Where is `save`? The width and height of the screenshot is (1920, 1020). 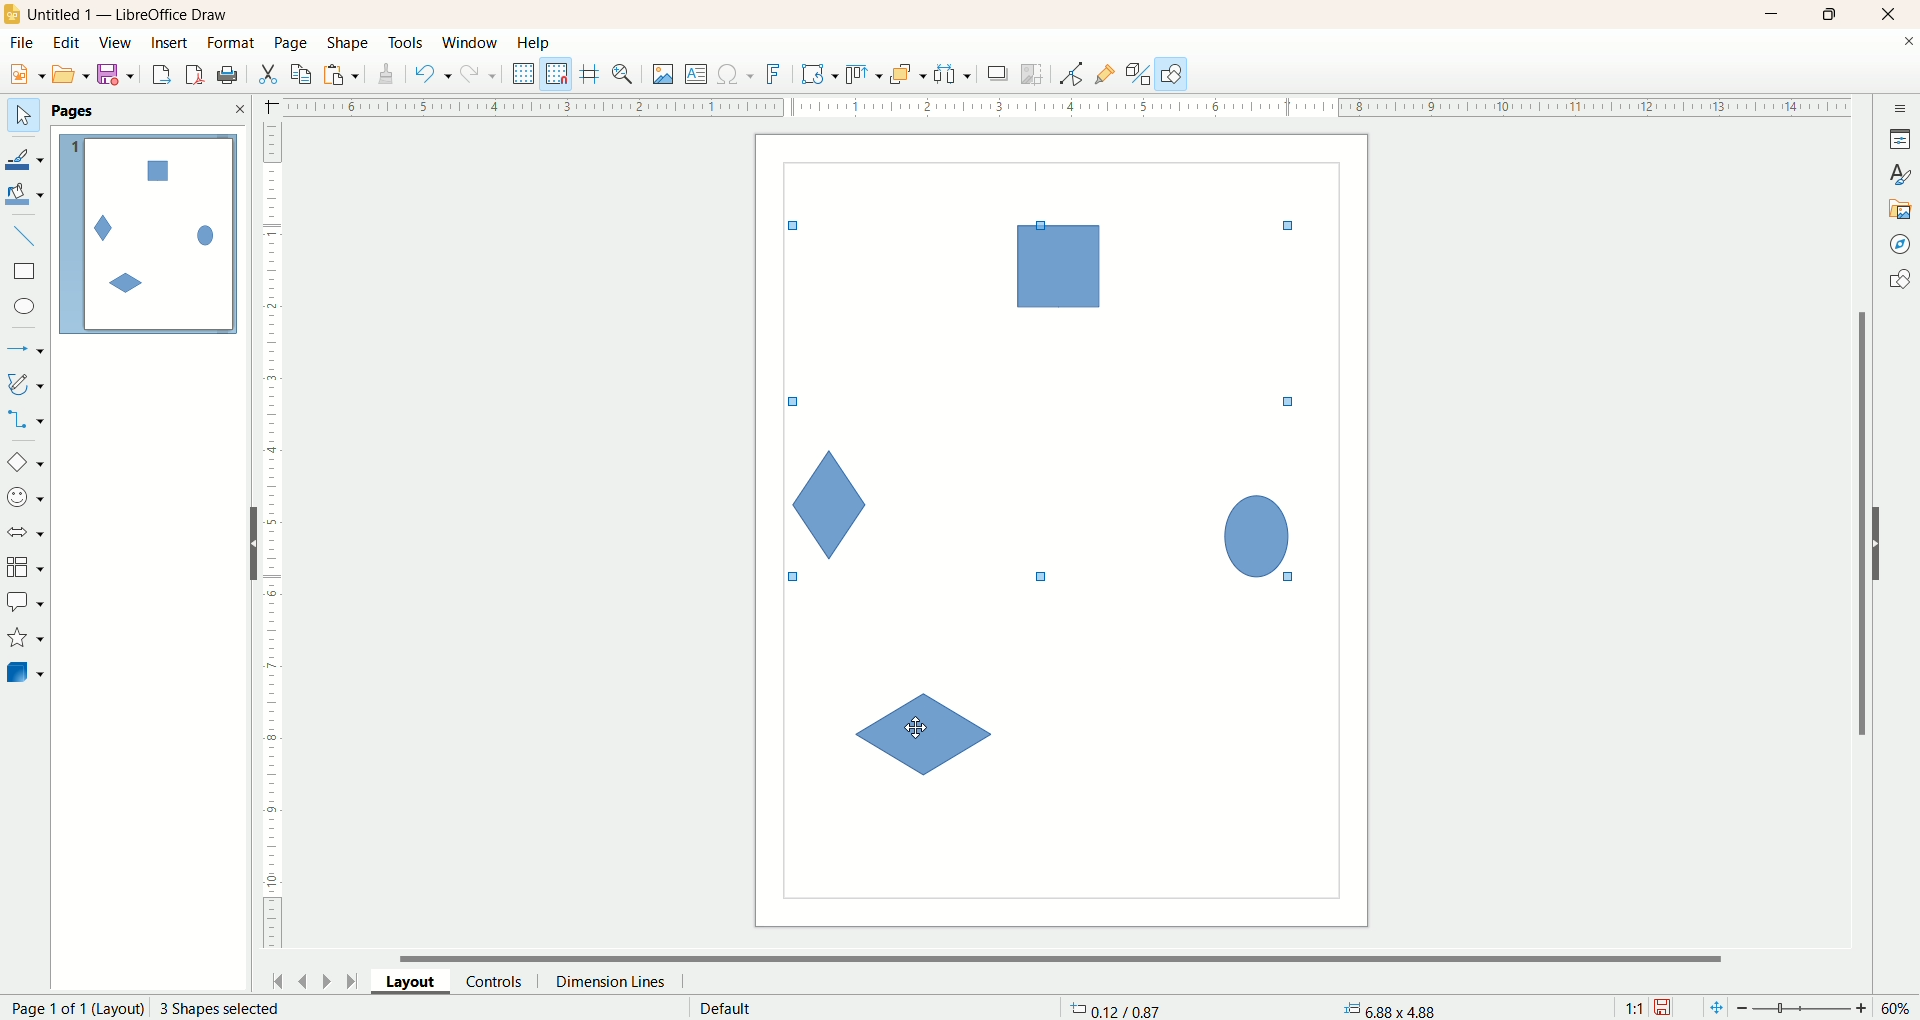 save is located at coordinates (119, 75).